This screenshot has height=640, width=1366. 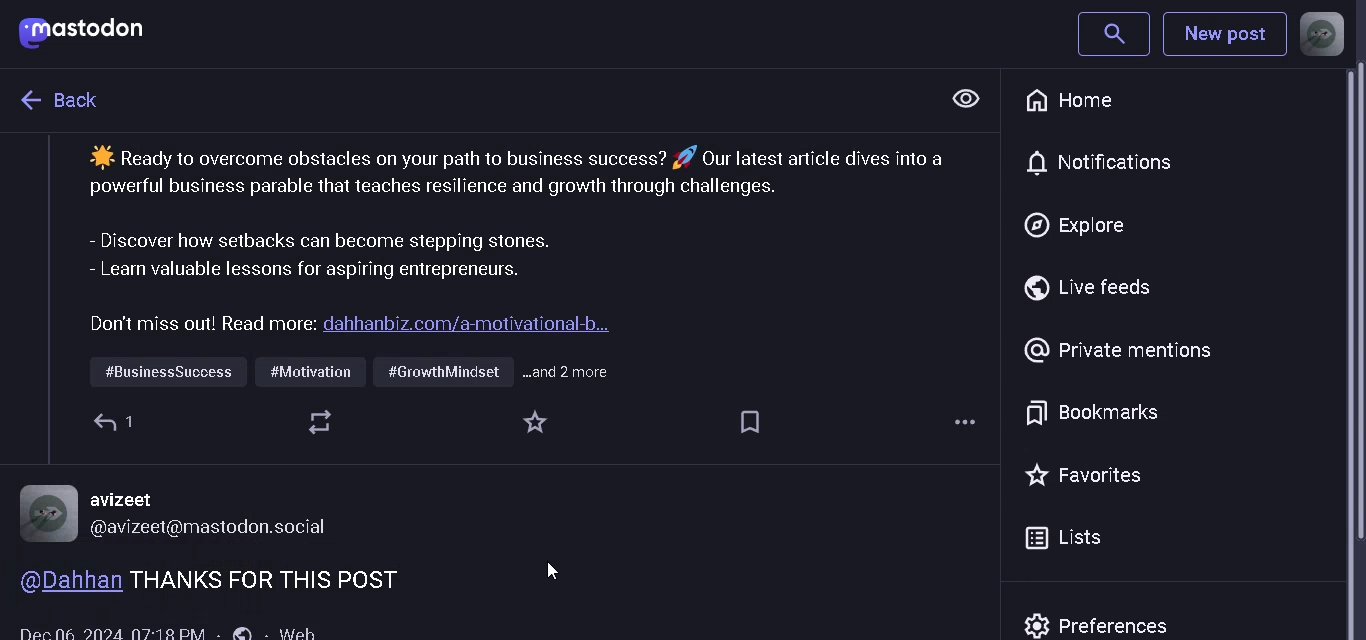 I want to click on home, so click(x=1076, y=101).